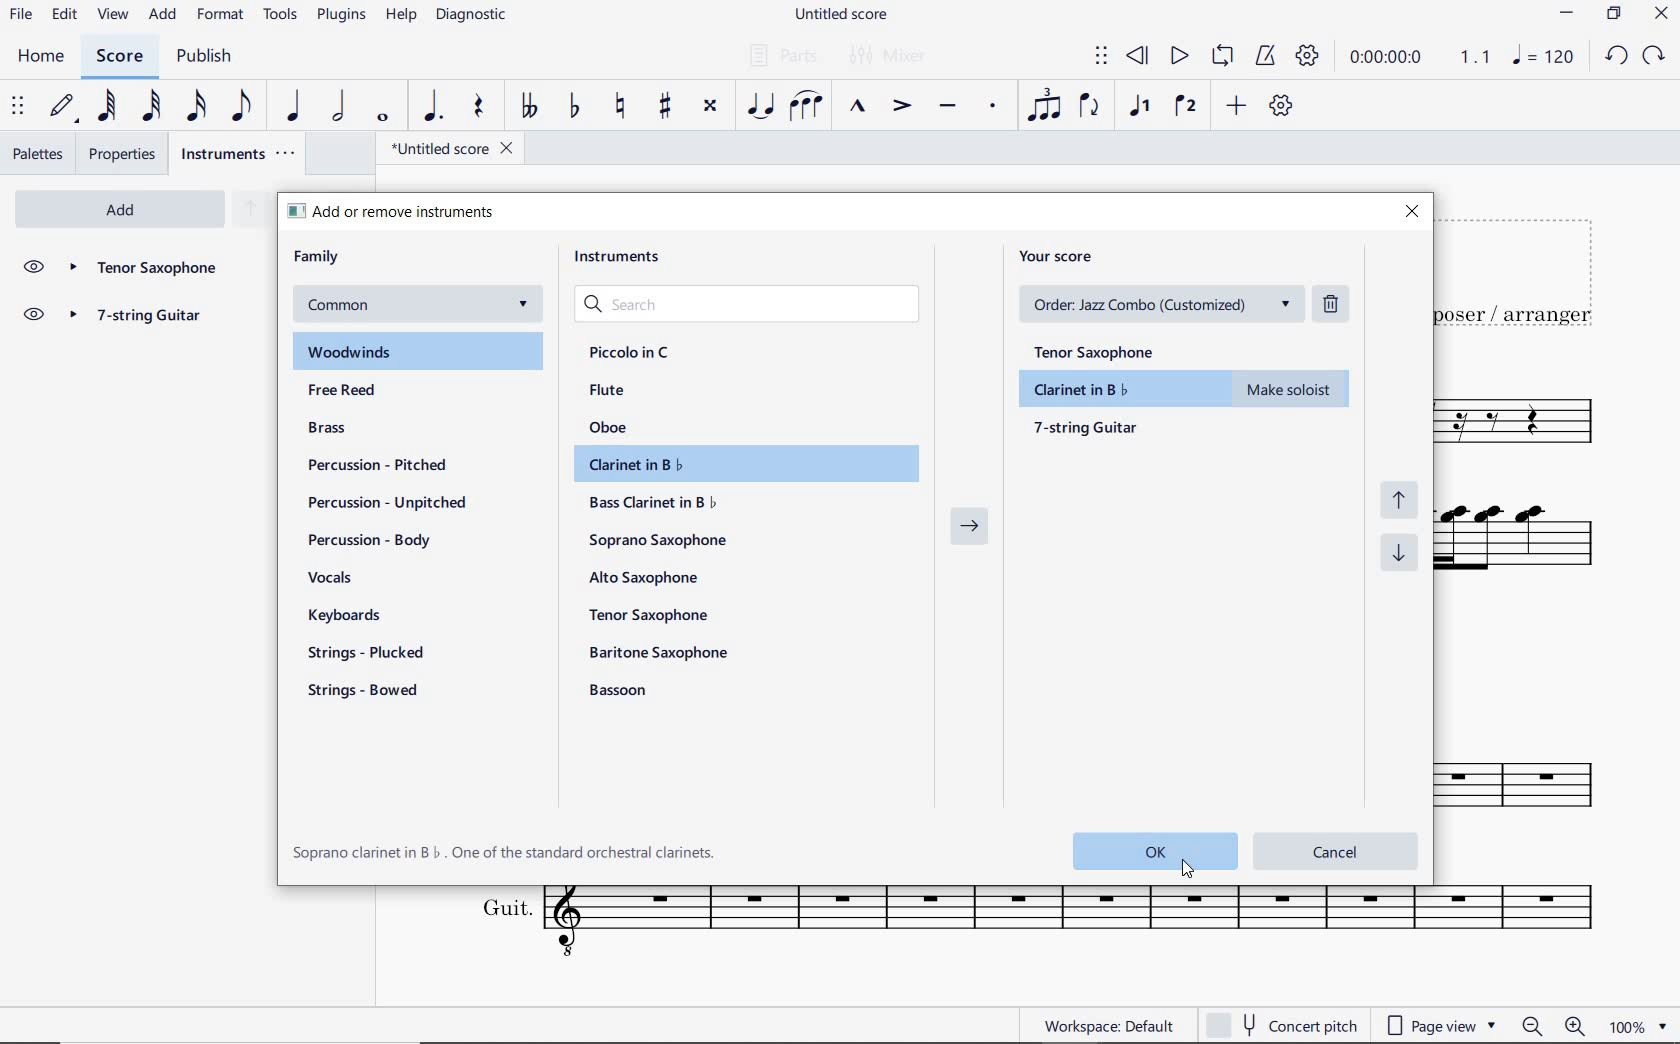 The width and height of the screenshot is (1680, 1044). What do you see at coordinates (840, 16) in the screenshot?
I see `FILE NAME` at bounding box center [840, 16].